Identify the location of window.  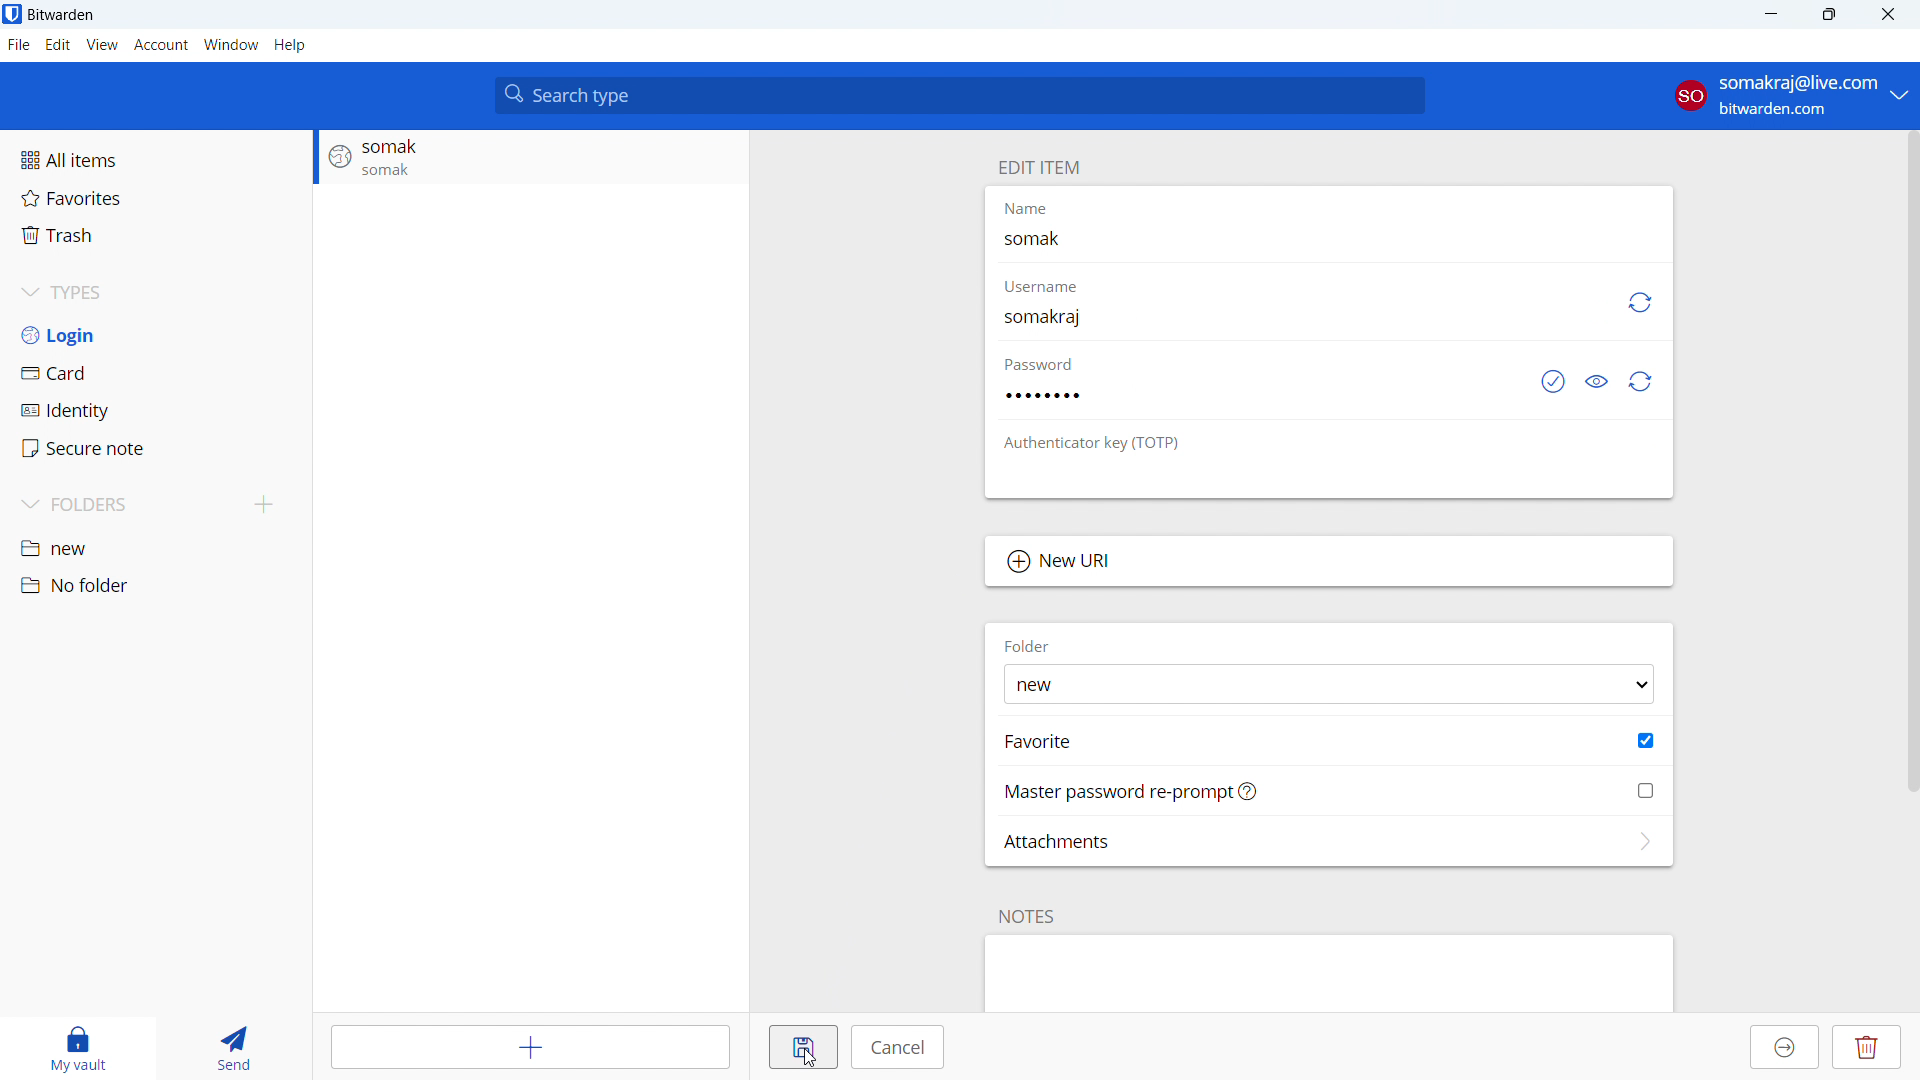
(231, 44).